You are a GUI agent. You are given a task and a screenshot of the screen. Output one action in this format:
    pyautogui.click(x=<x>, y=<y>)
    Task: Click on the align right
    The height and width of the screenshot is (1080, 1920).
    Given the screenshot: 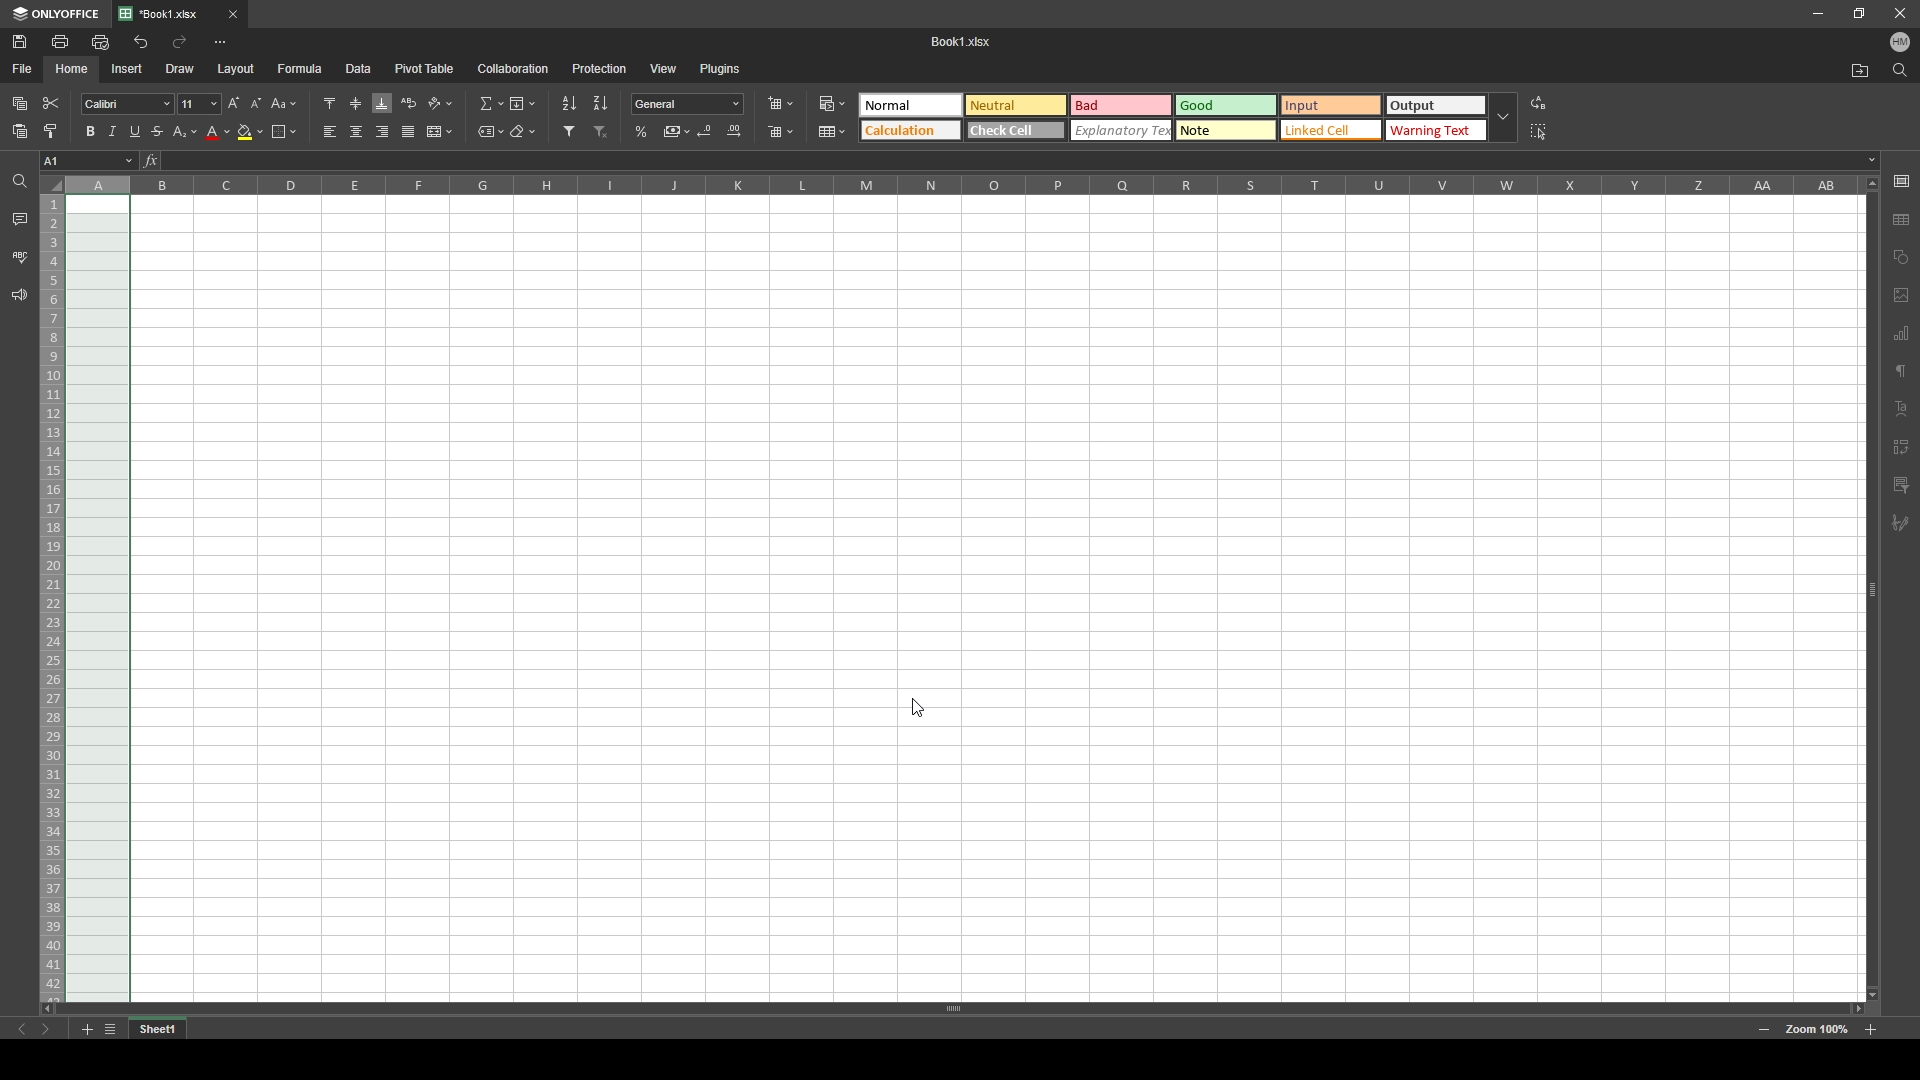 What is the action you would take?
    pyautogui.click(x=383, y=132)
    